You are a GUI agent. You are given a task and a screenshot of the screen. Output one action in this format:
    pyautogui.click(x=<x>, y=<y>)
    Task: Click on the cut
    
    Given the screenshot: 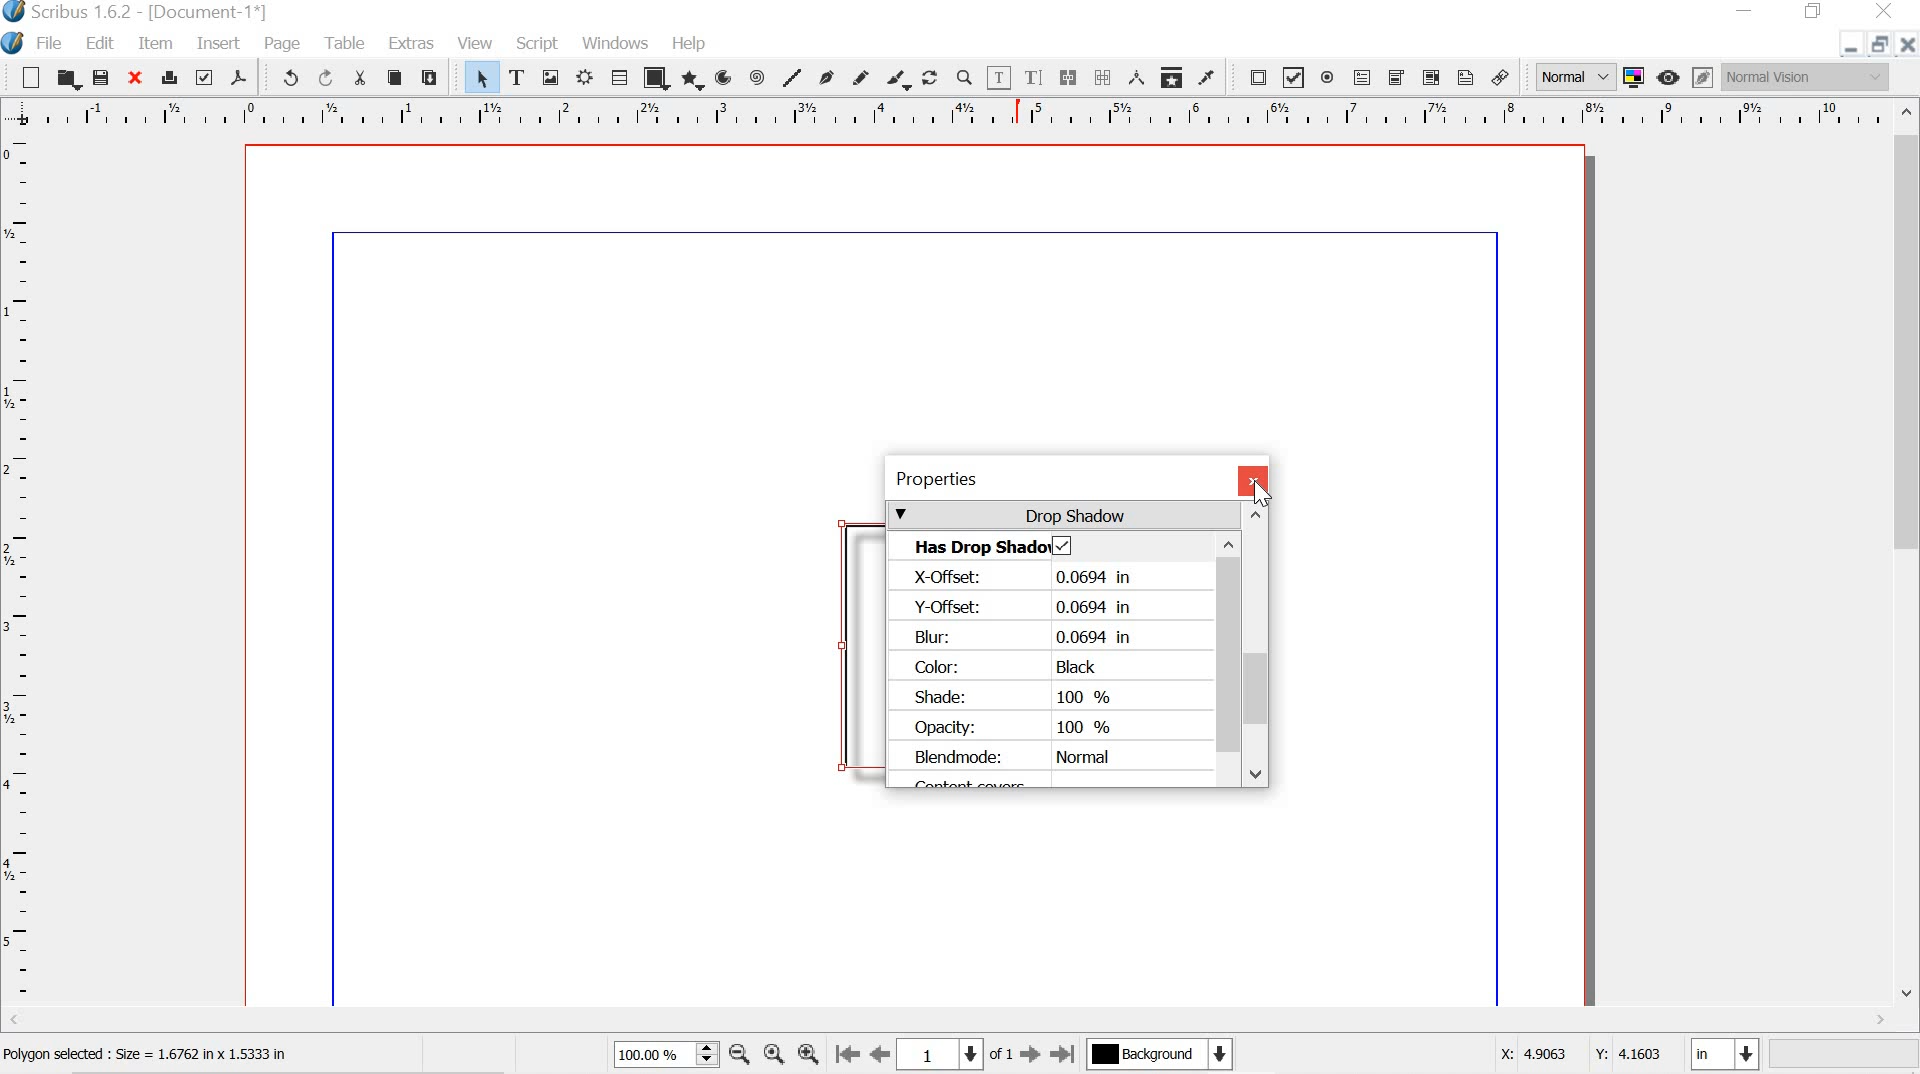 What is the action you would take?
    pyautogui.click(x=360, y=78)
    